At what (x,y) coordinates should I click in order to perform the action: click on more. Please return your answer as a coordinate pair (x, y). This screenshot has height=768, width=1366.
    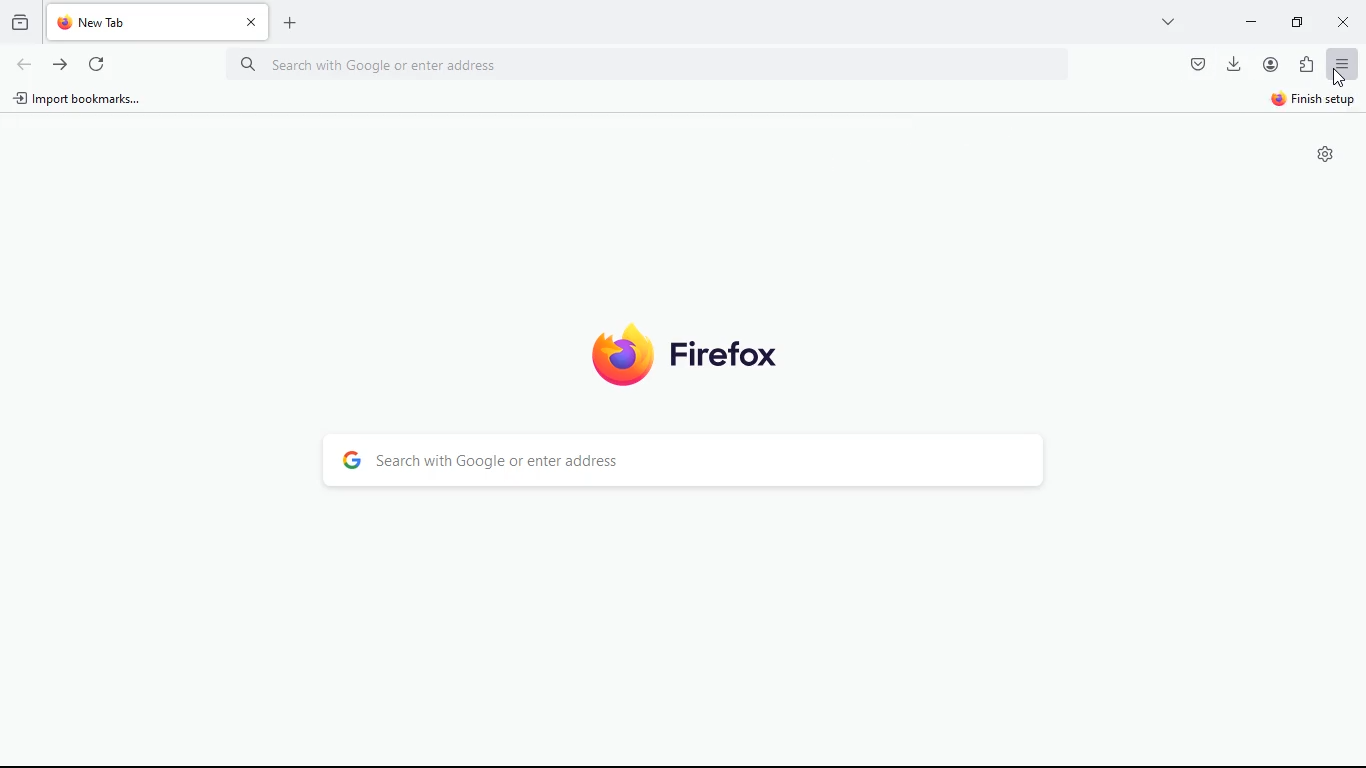
    Looking at the image, I should click on (1171, 21).